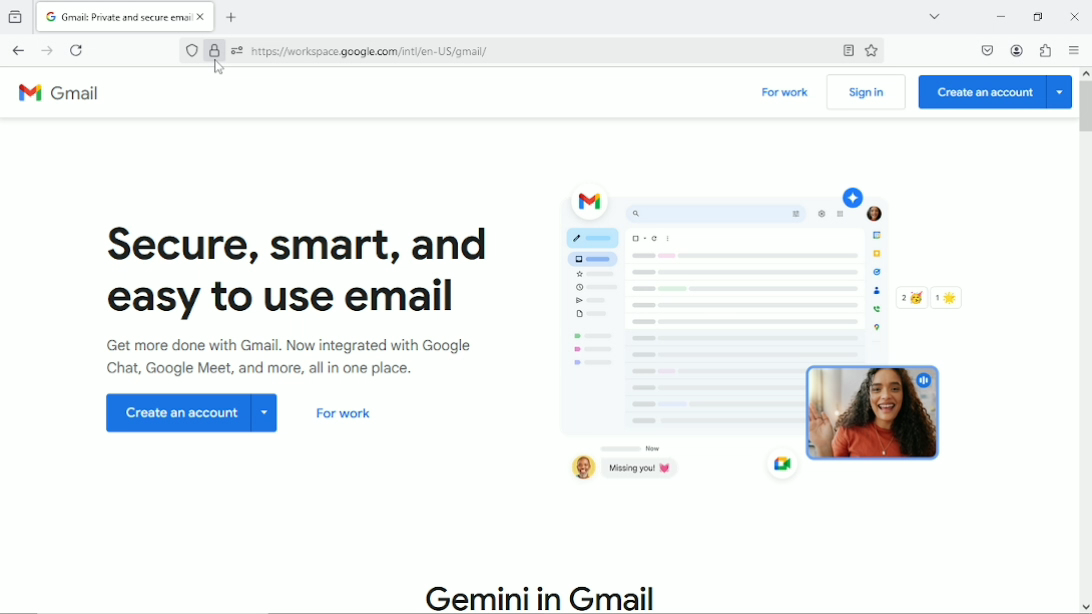 The height and width of the screenshot is (614, 1092). I want to click on You have granted additional permissions to this website, so click(235, 49).